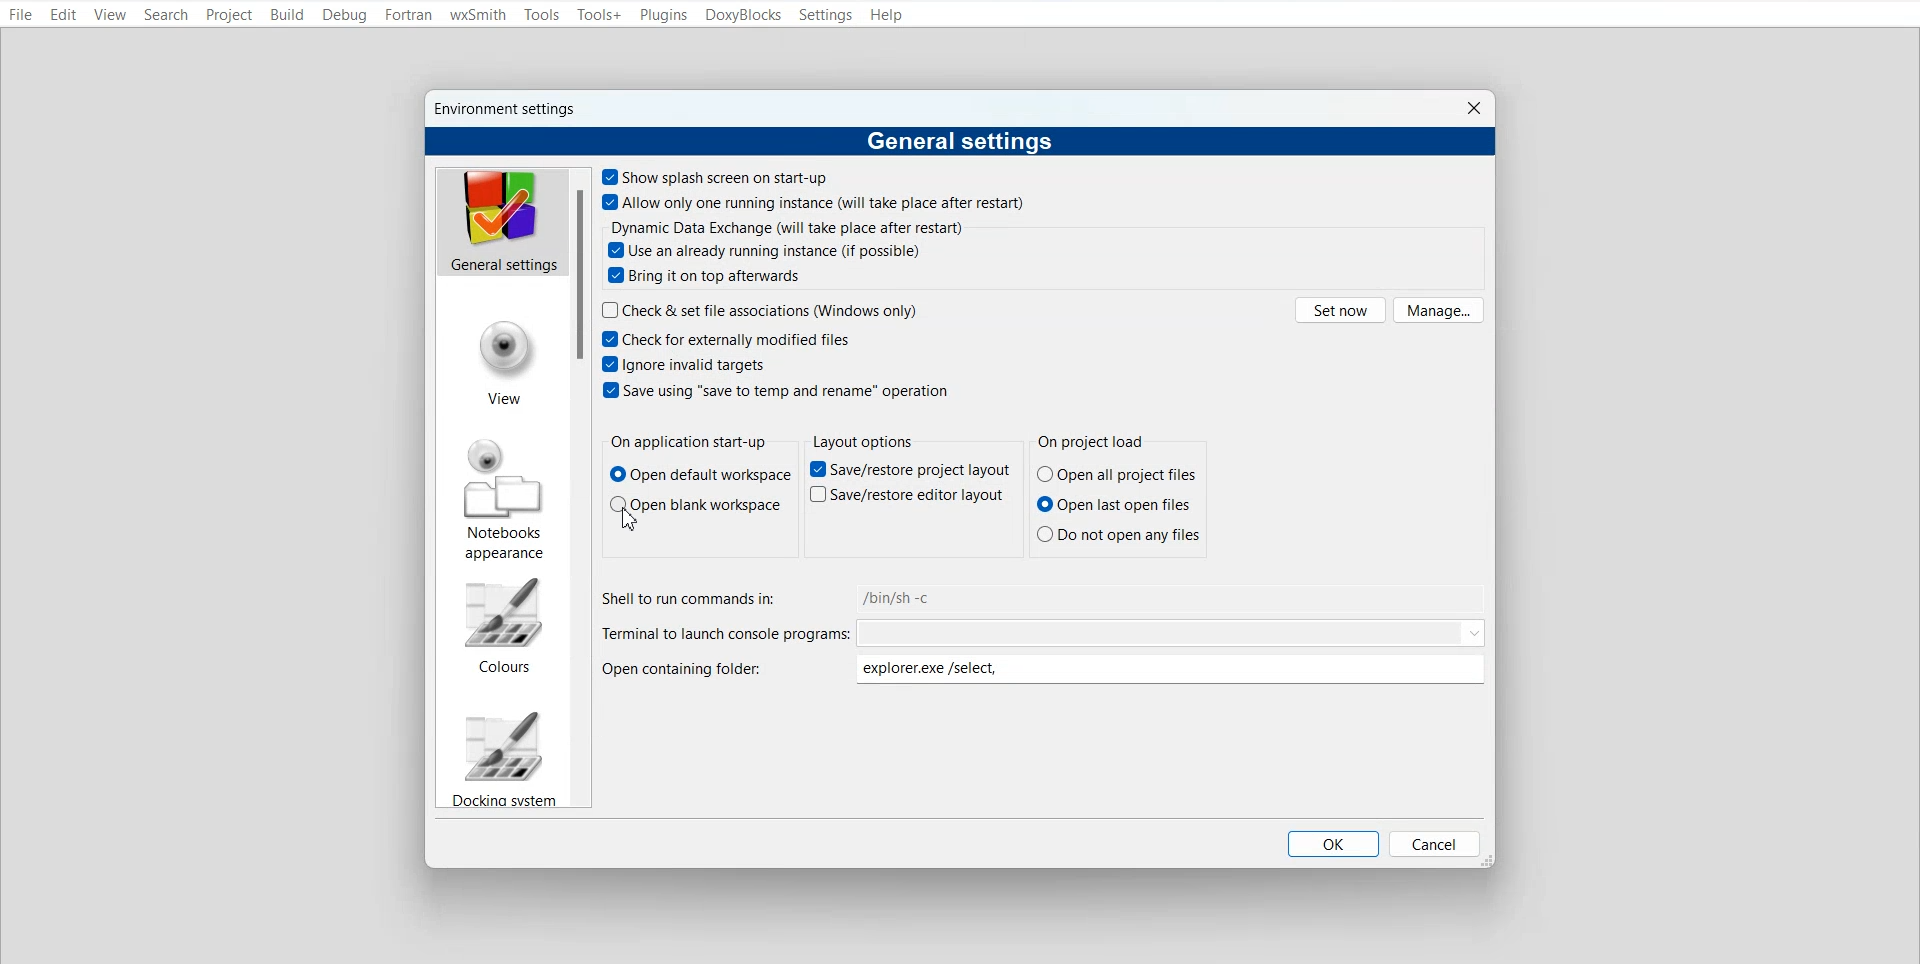 The image size is (1920, 964). What do you see at coordinates (701, 475) in the screenshot?
I see `Open default workspace` at bounding box center [701, 475].